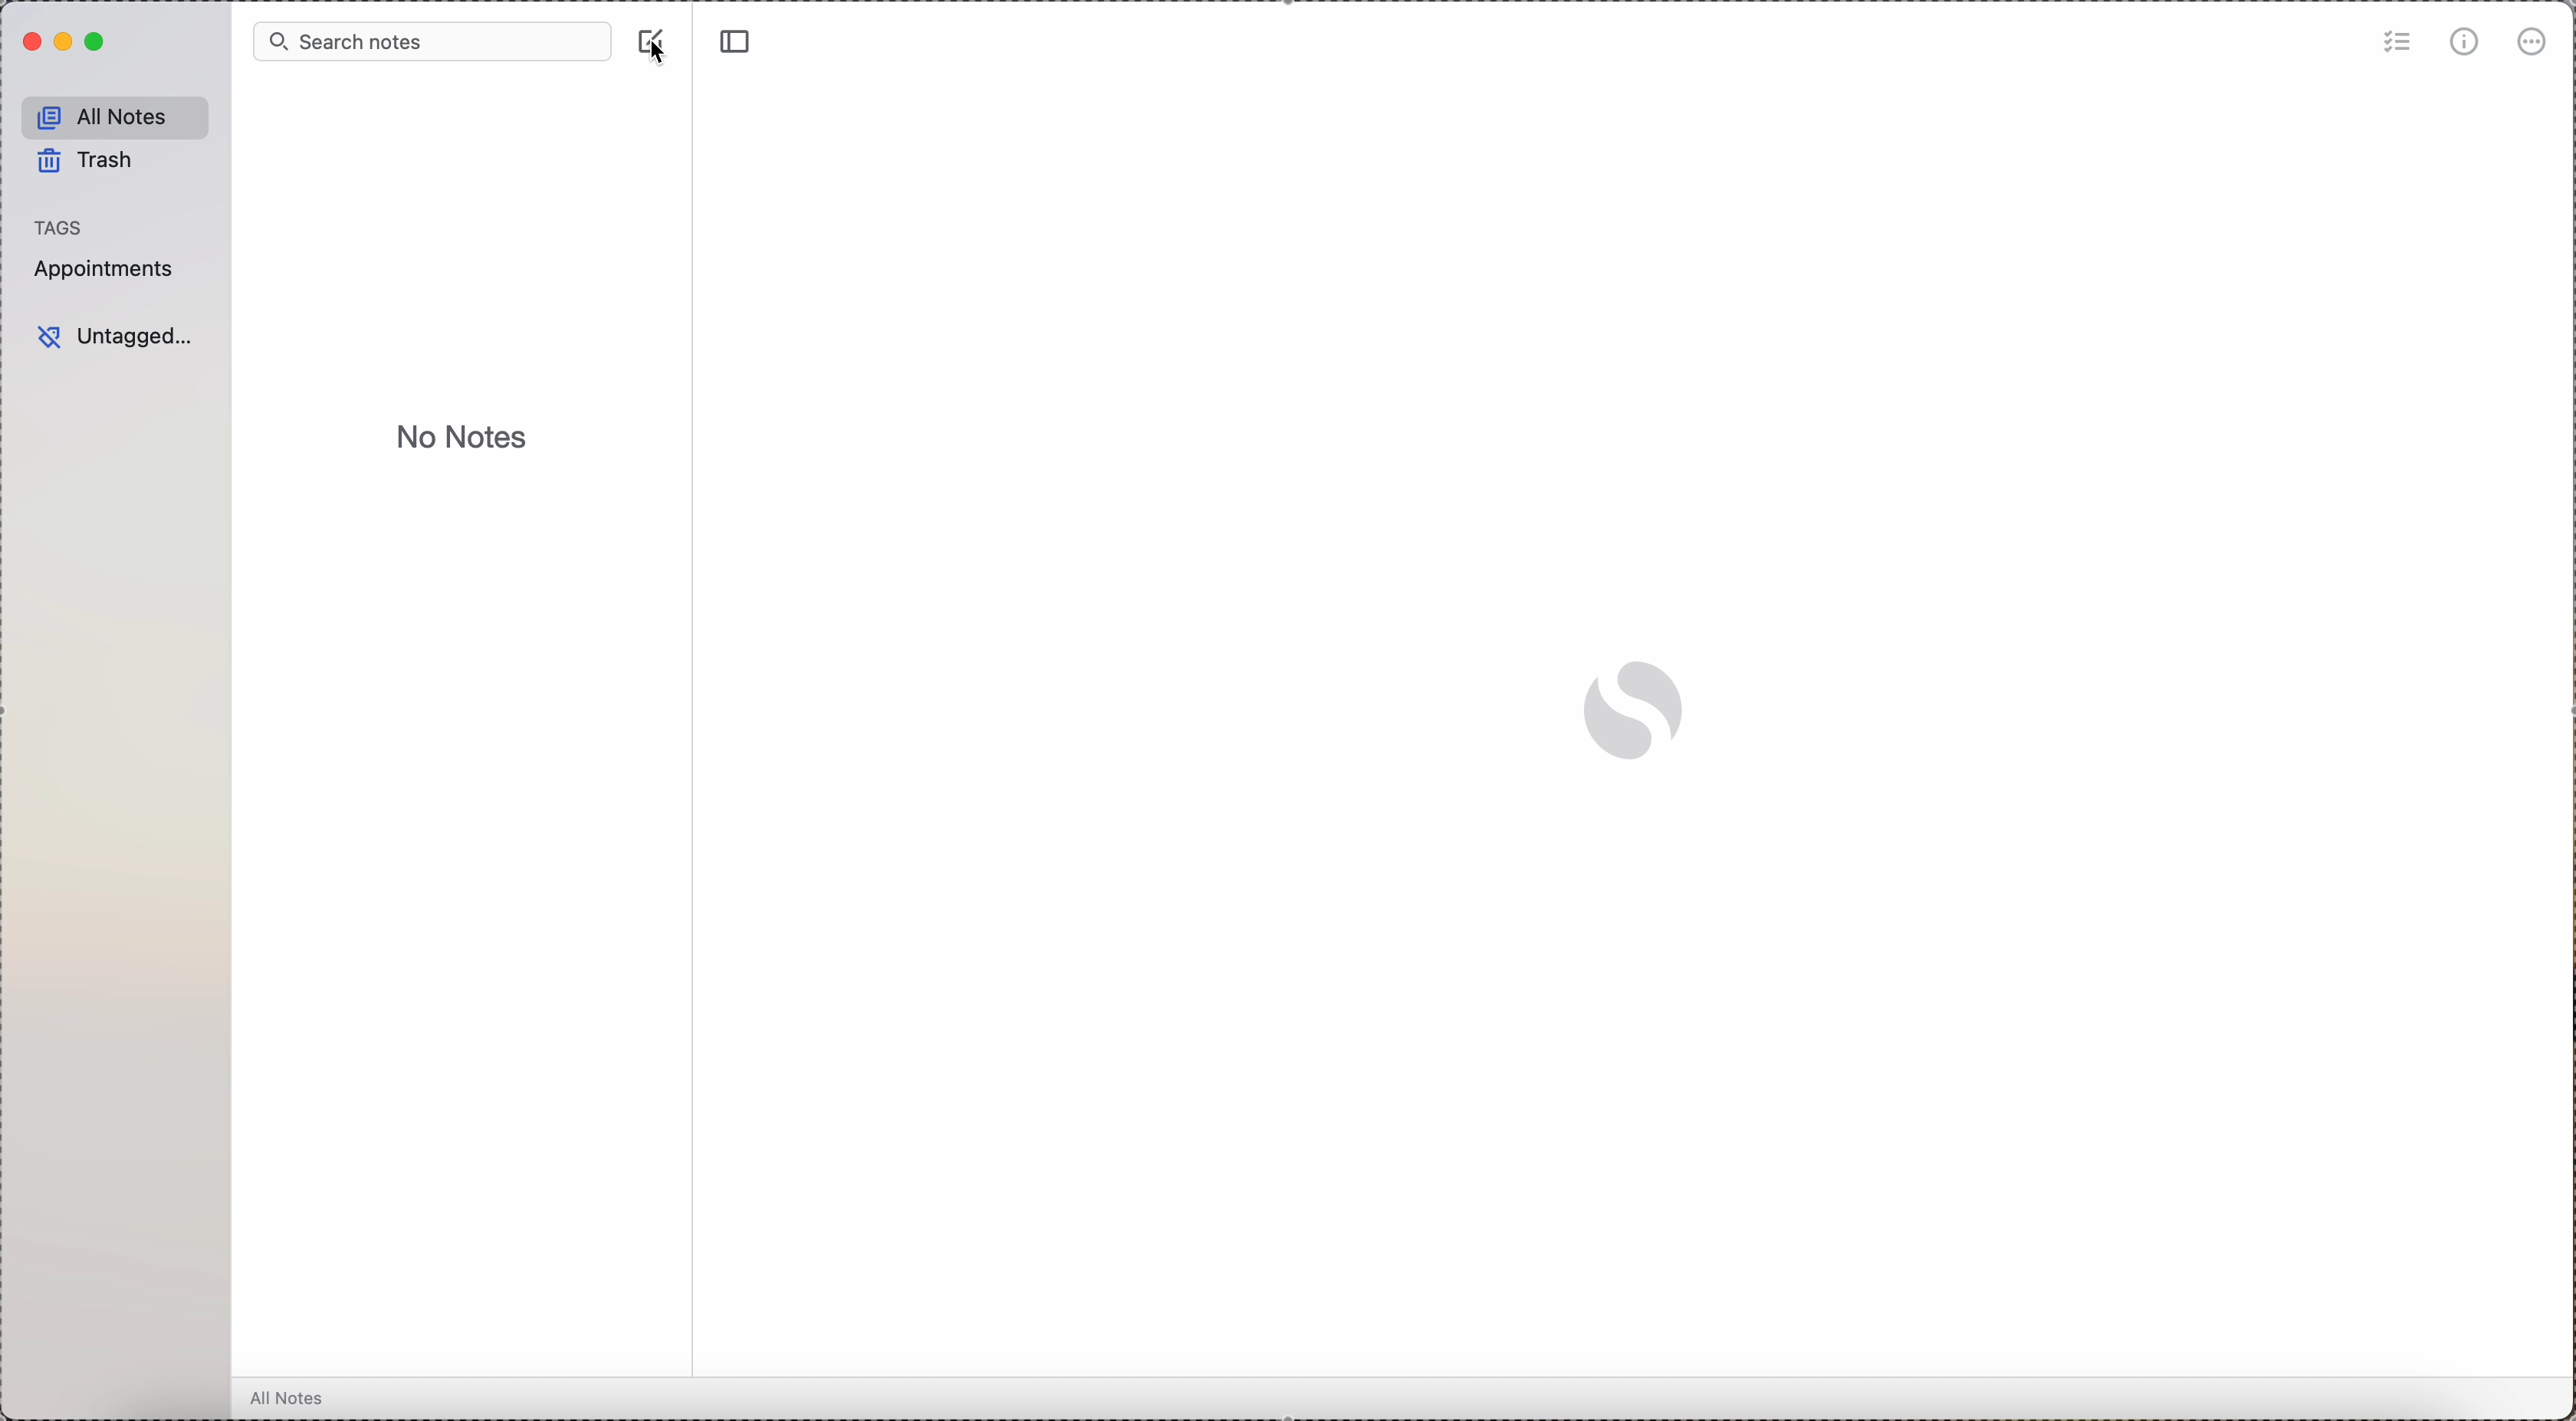 This screenshot has height=1421, width=2576. What do you see at coordinates (433, 43) in the screenshot?
I see `search bar` at bounding box center [433, 43].